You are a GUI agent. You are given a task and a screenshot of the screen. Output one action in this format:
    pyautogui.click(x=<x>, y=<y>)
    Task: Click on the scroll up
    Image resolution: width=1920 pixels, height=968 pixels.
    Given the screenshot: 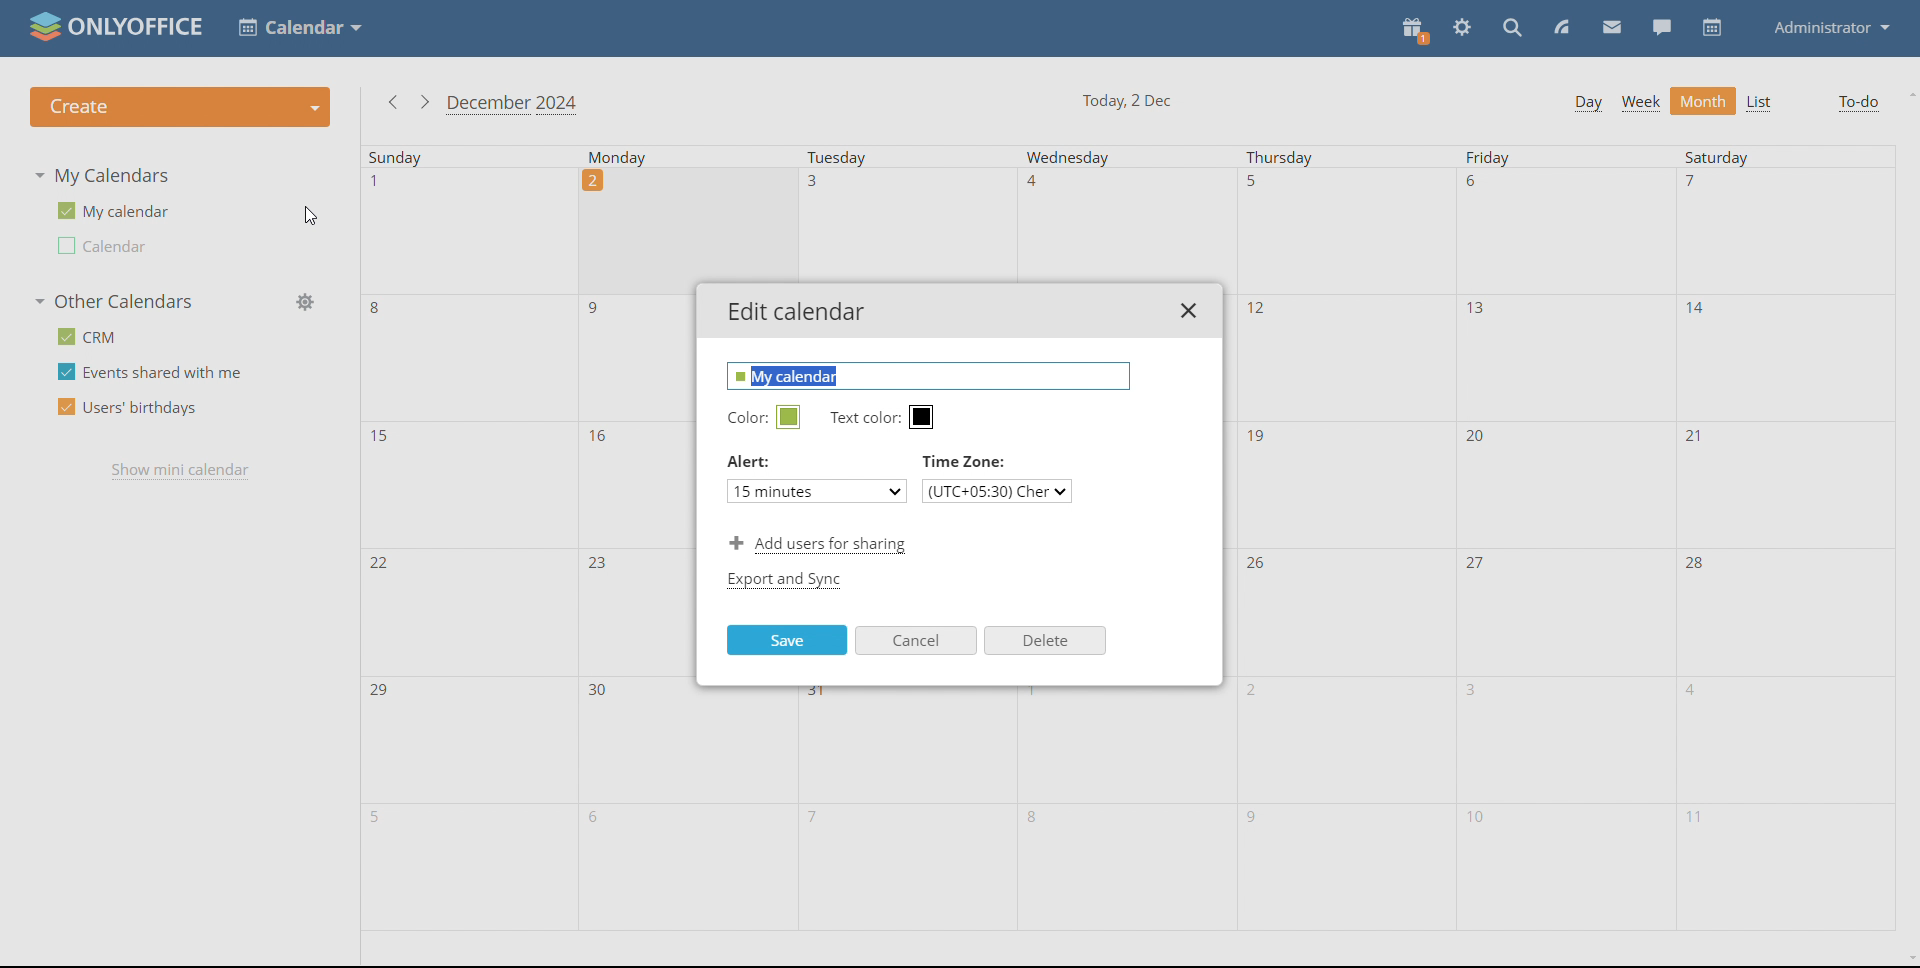 What is the action you would take?
    pyautogui.click(x=1911, y=94)
    